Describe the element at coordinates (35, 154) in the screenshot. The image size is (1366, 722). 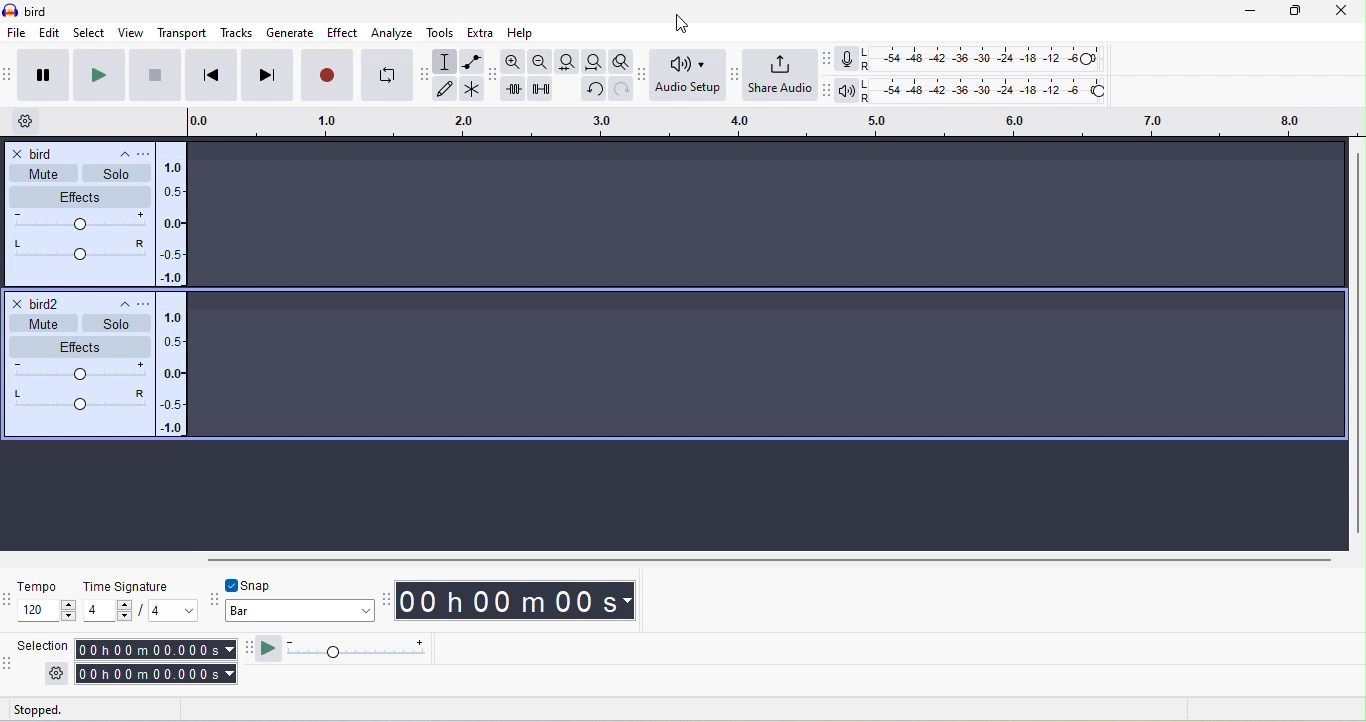
I see `bird` at that location.